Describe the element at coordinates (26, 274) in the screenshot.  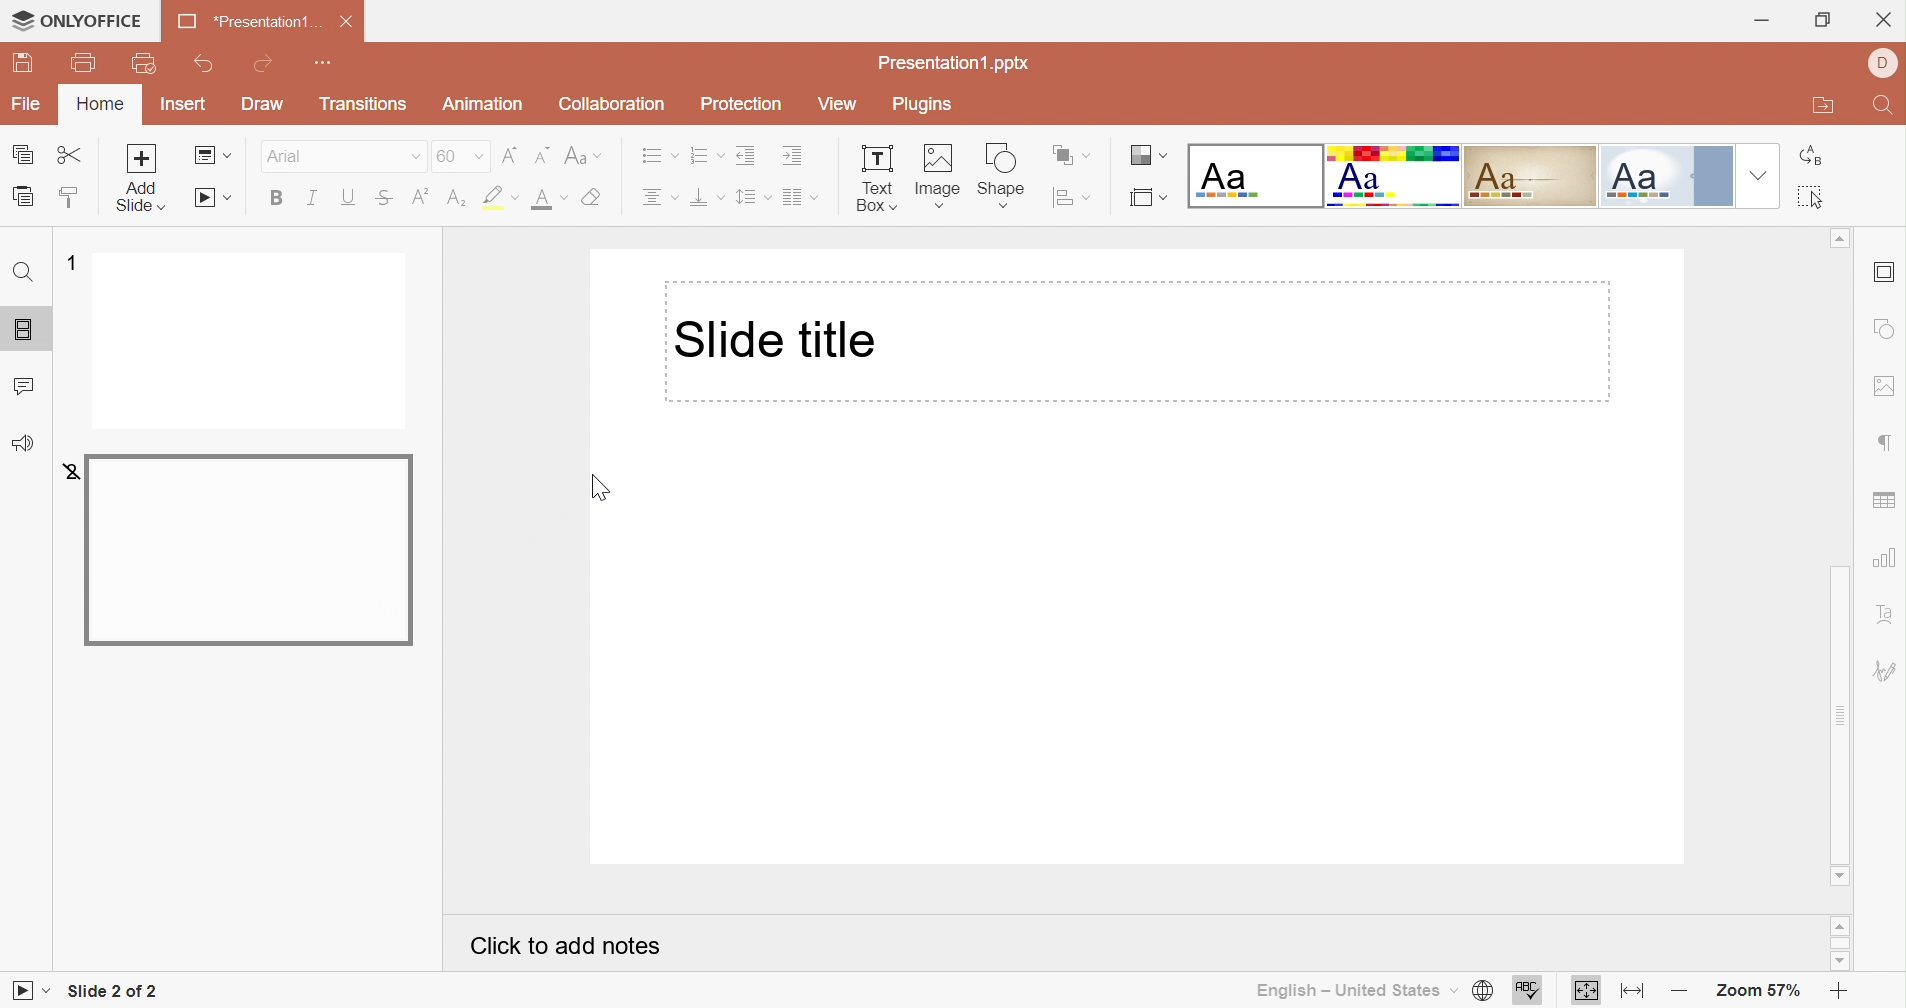
I see `Find` at that location.